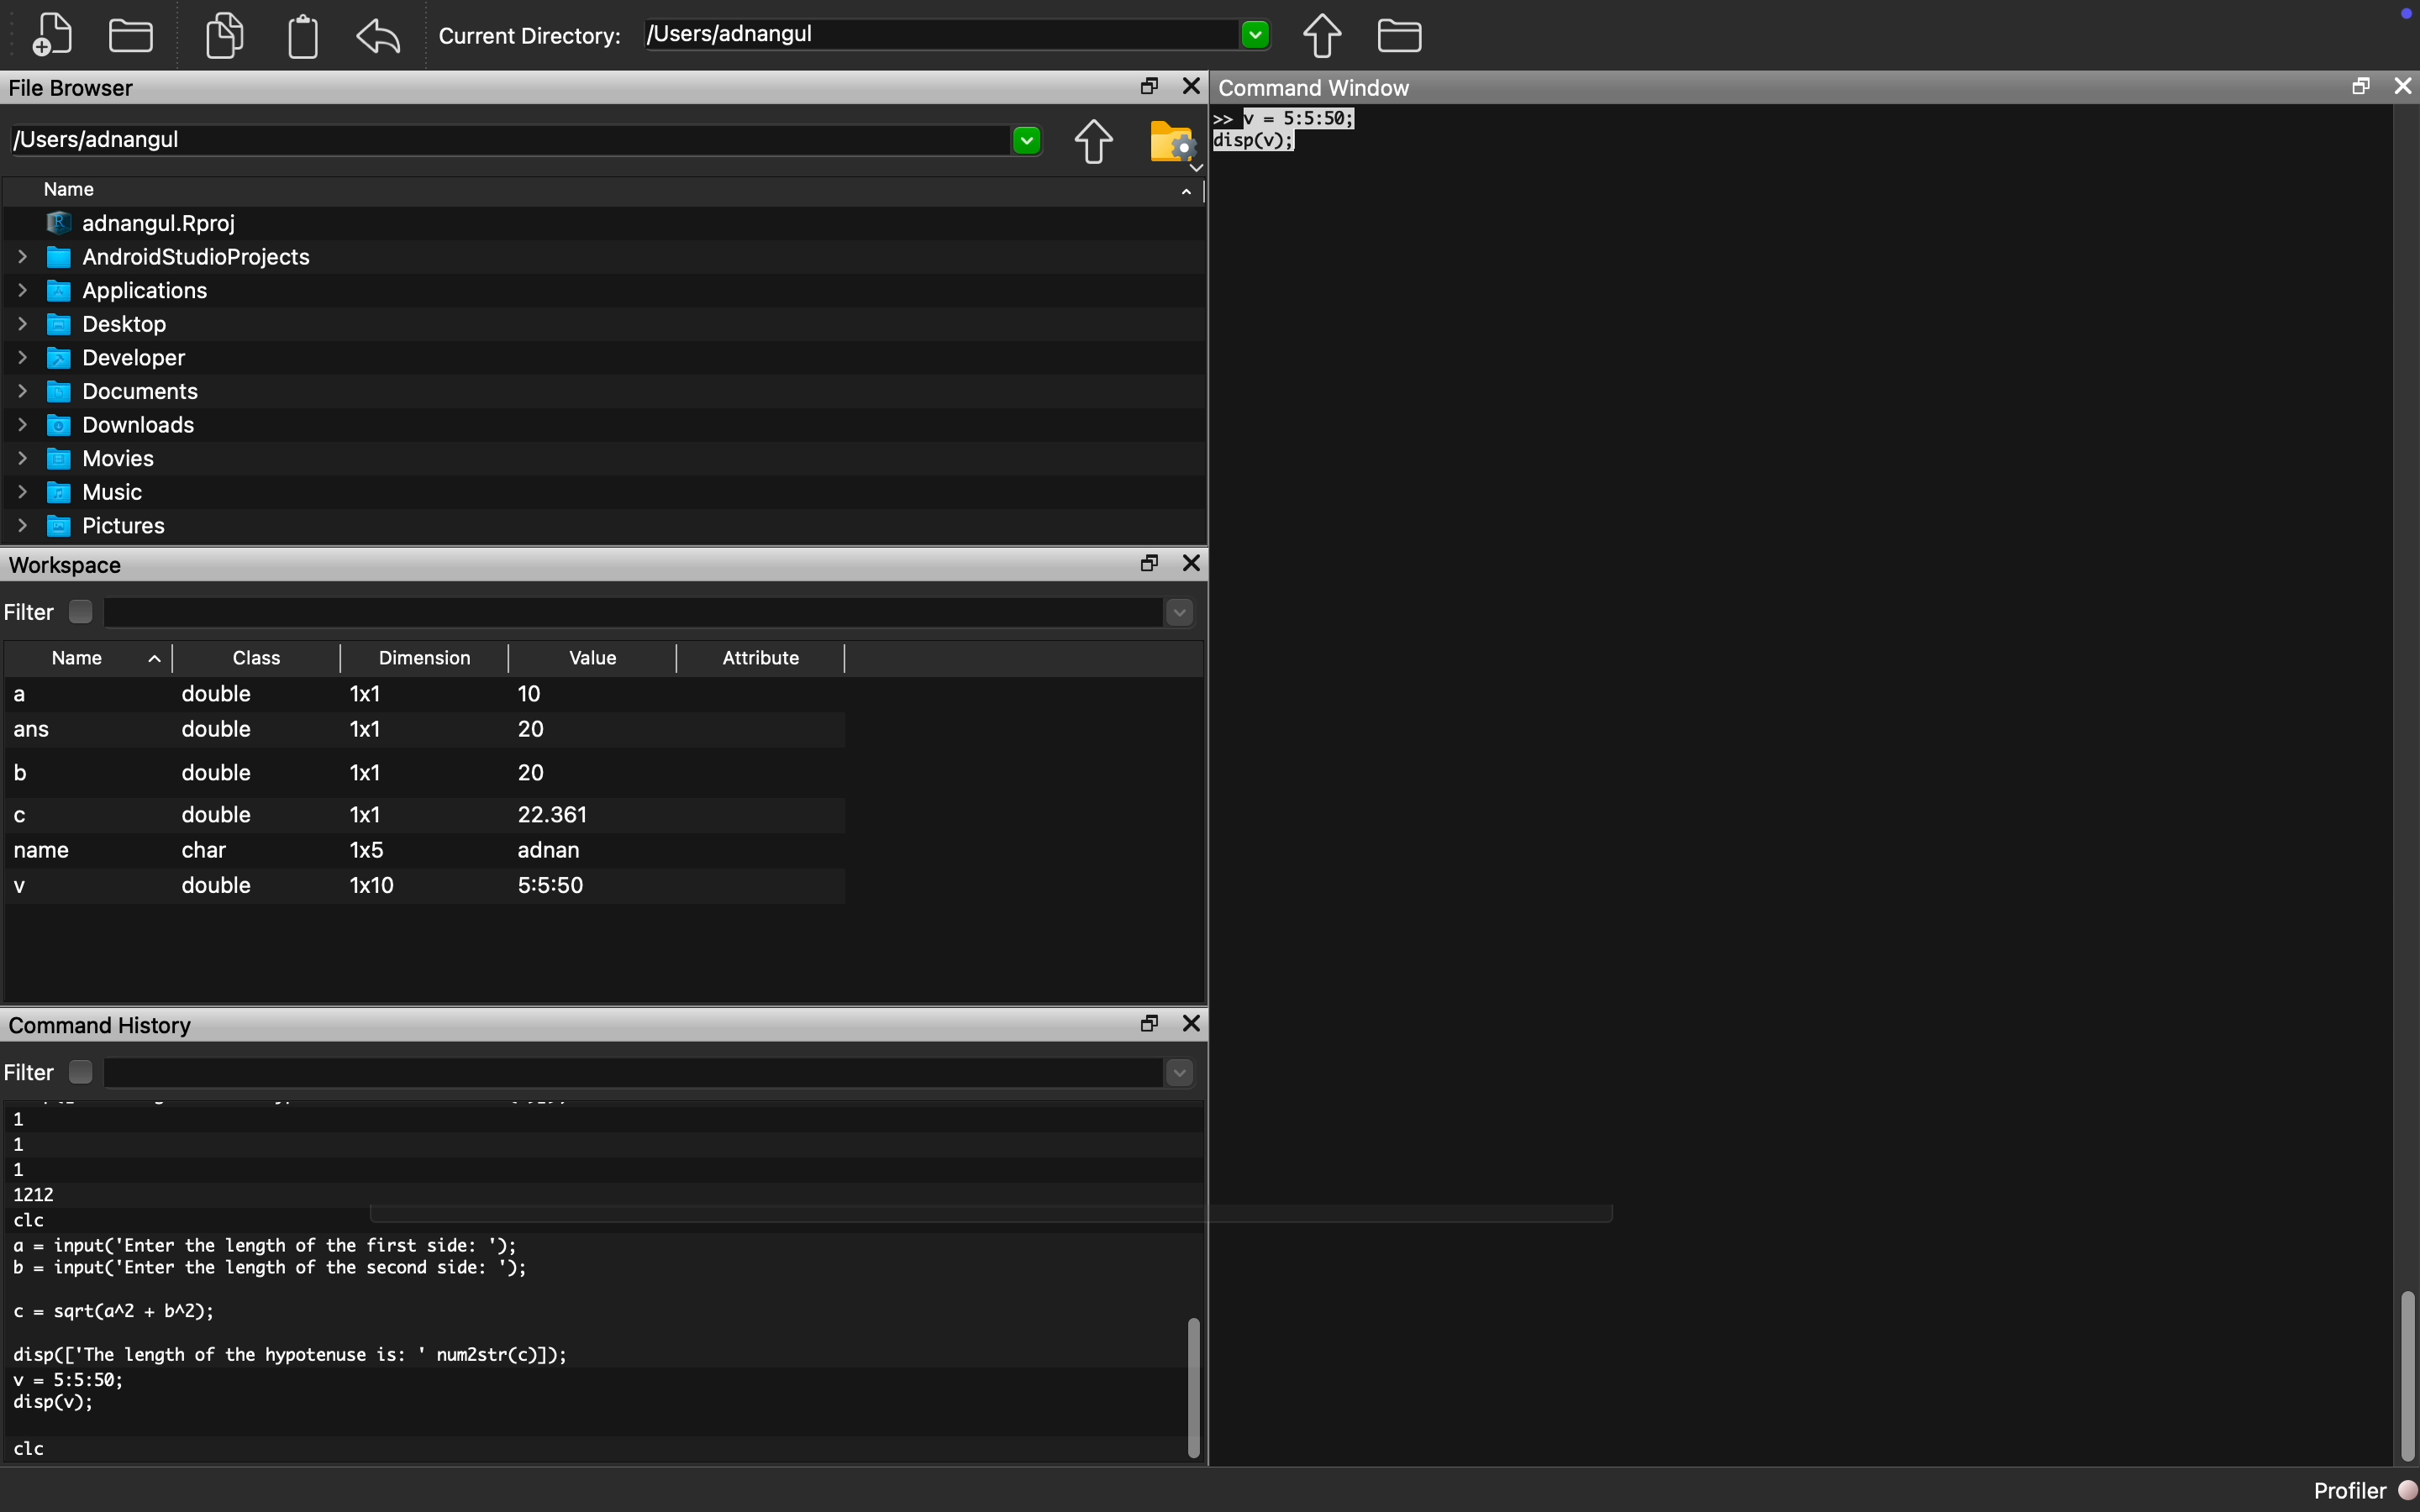  I want to click on icon, so click(2407, 13).